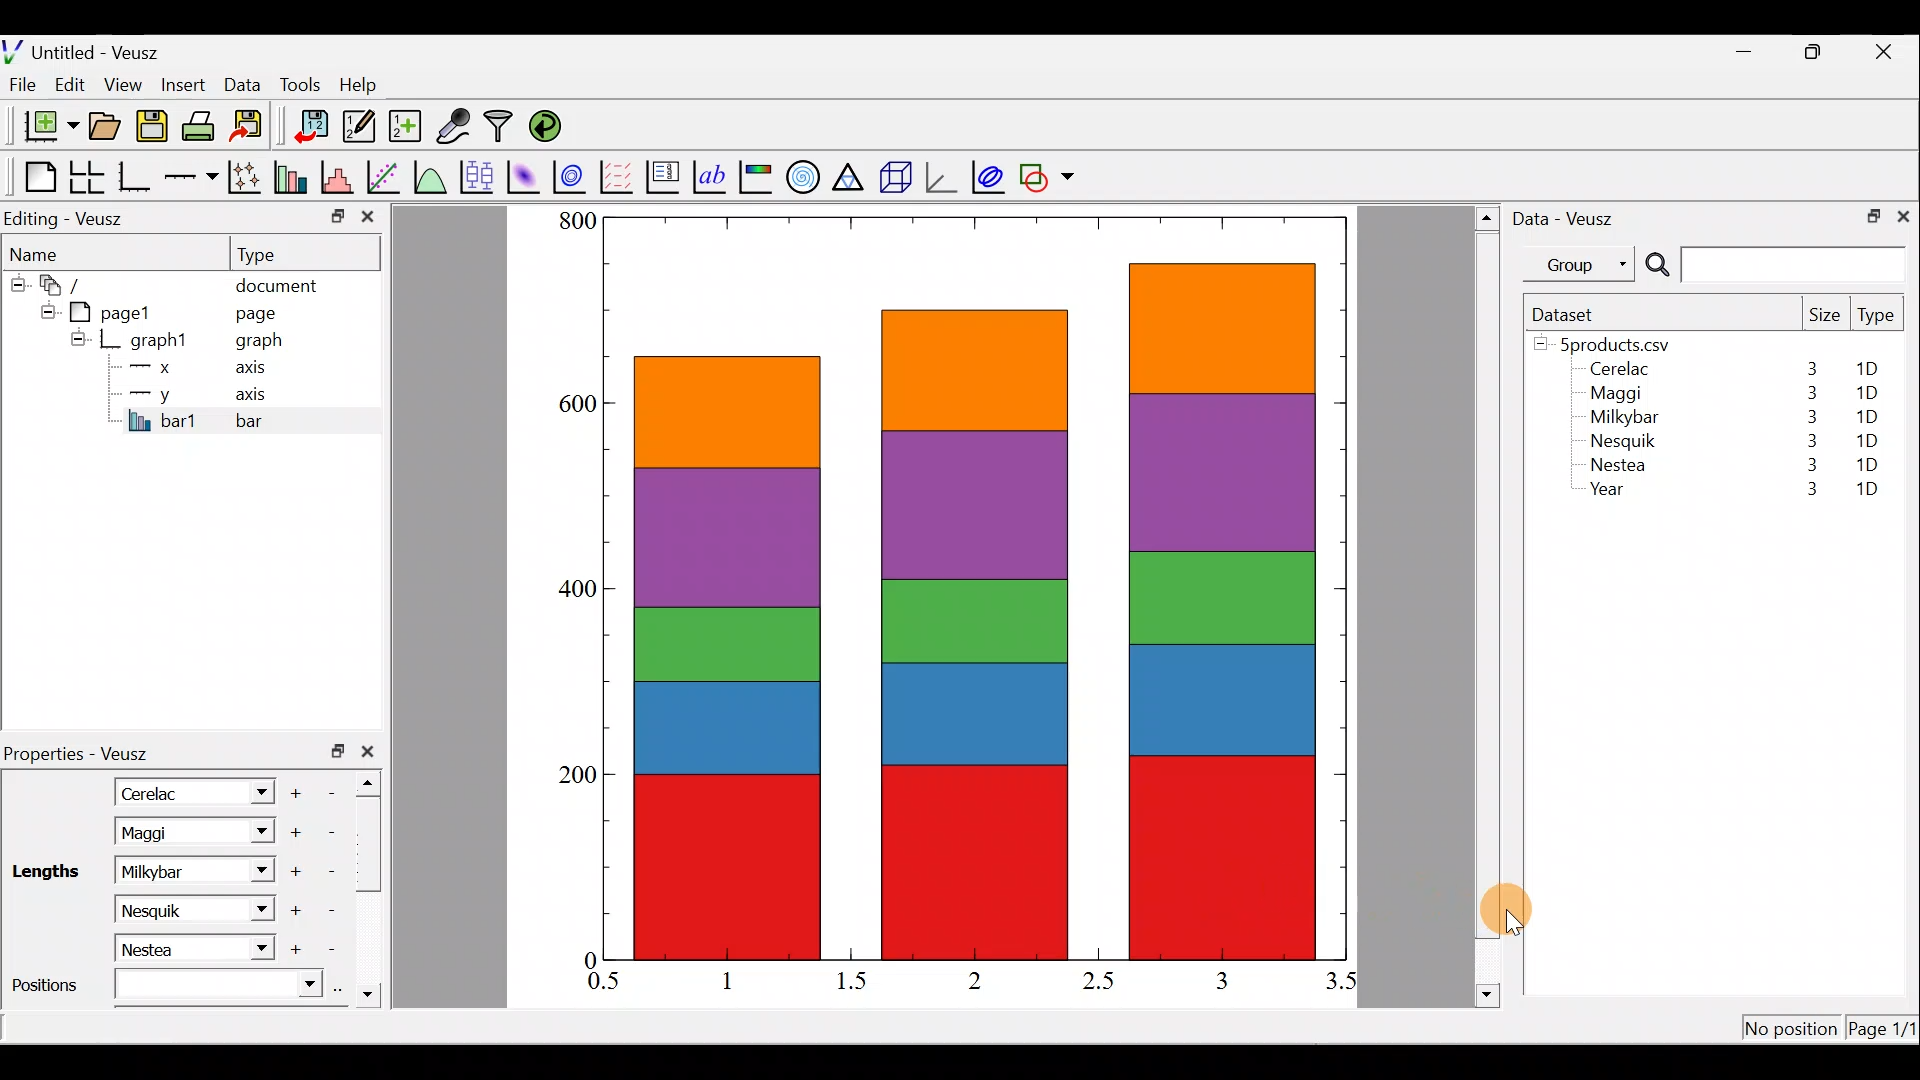  I want to click on Histogram of a dataset, so click(343, 178).